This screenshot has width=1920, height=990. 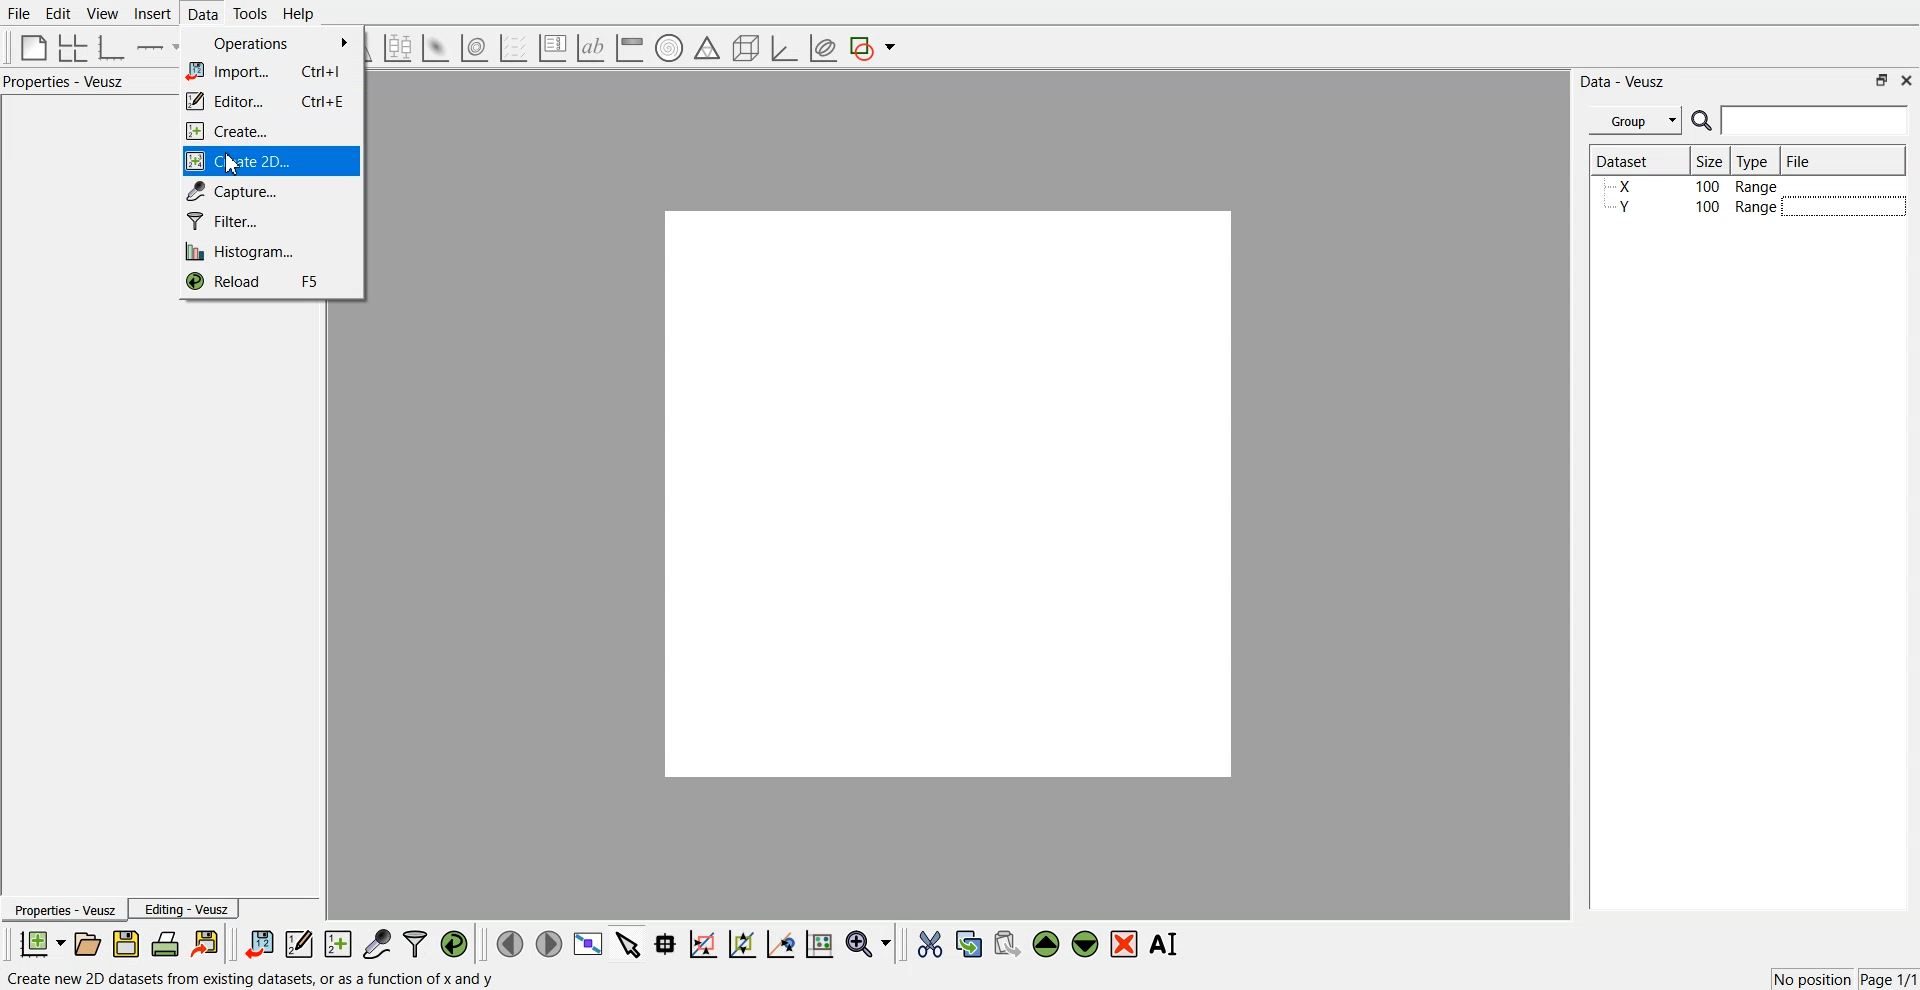 What do you see at coordinates (742, 943) in the screenshot?
I see `Zoom out of the graph axes` at bounding box center [742, 943].